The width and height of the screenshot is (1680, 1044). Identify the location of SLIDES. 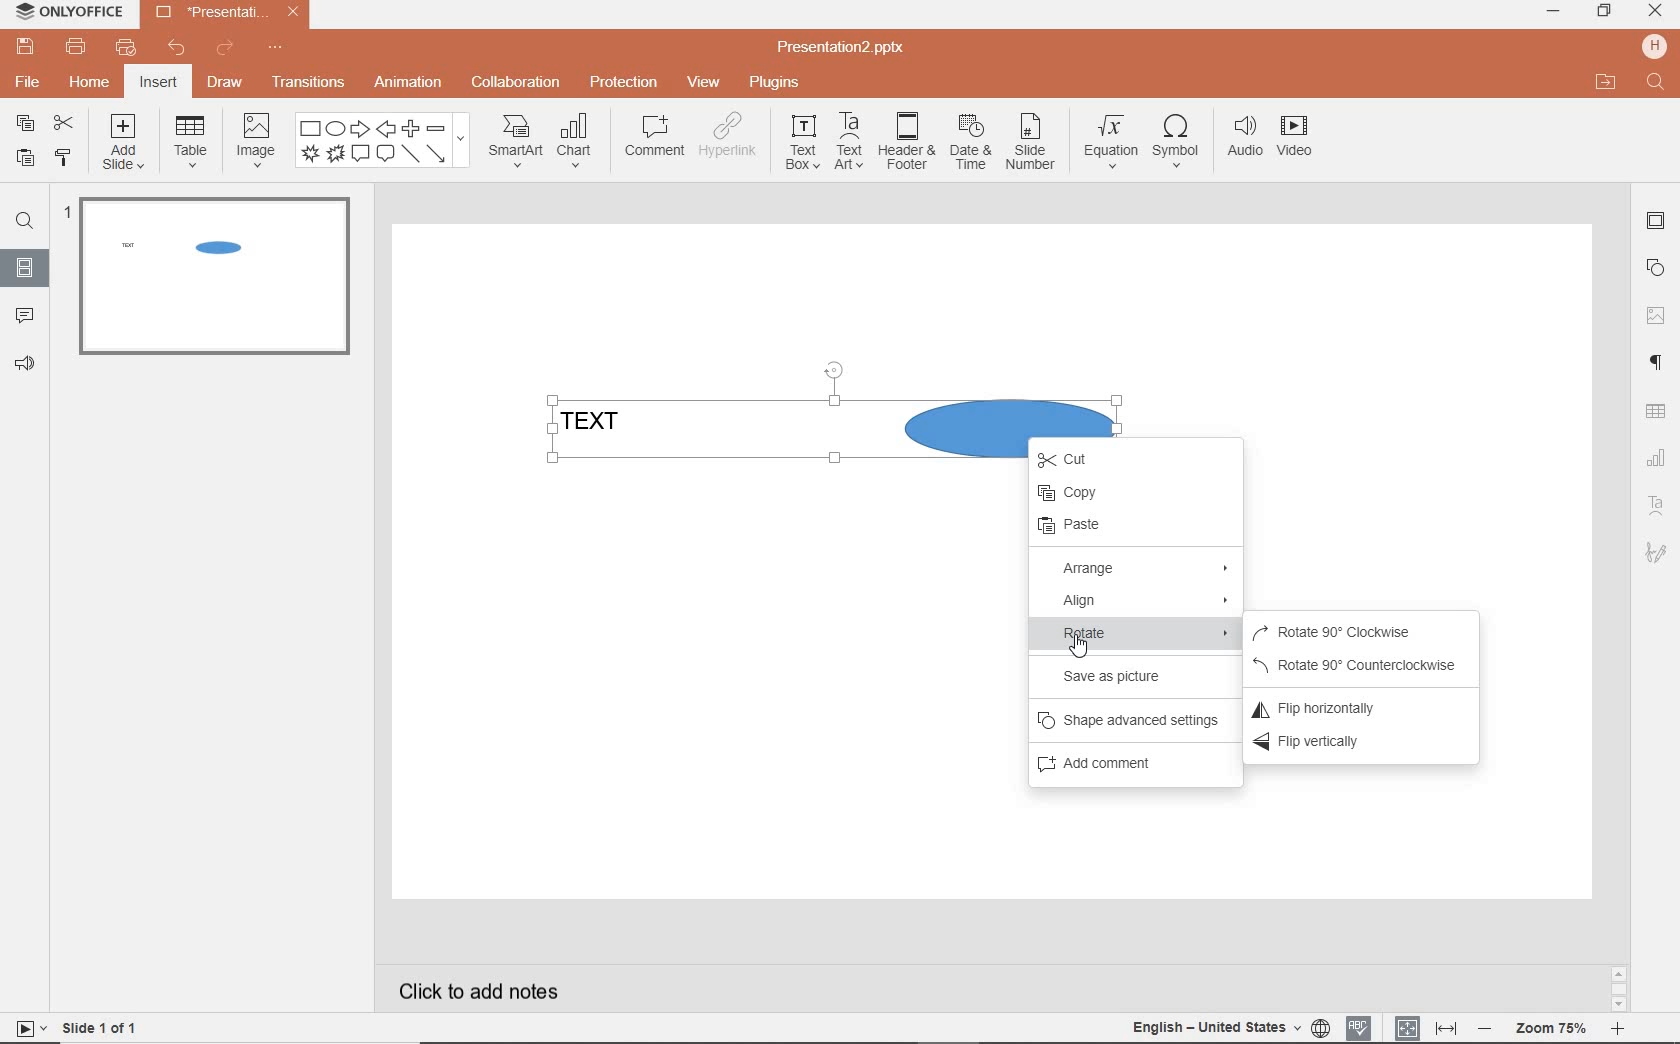
(26, 266).